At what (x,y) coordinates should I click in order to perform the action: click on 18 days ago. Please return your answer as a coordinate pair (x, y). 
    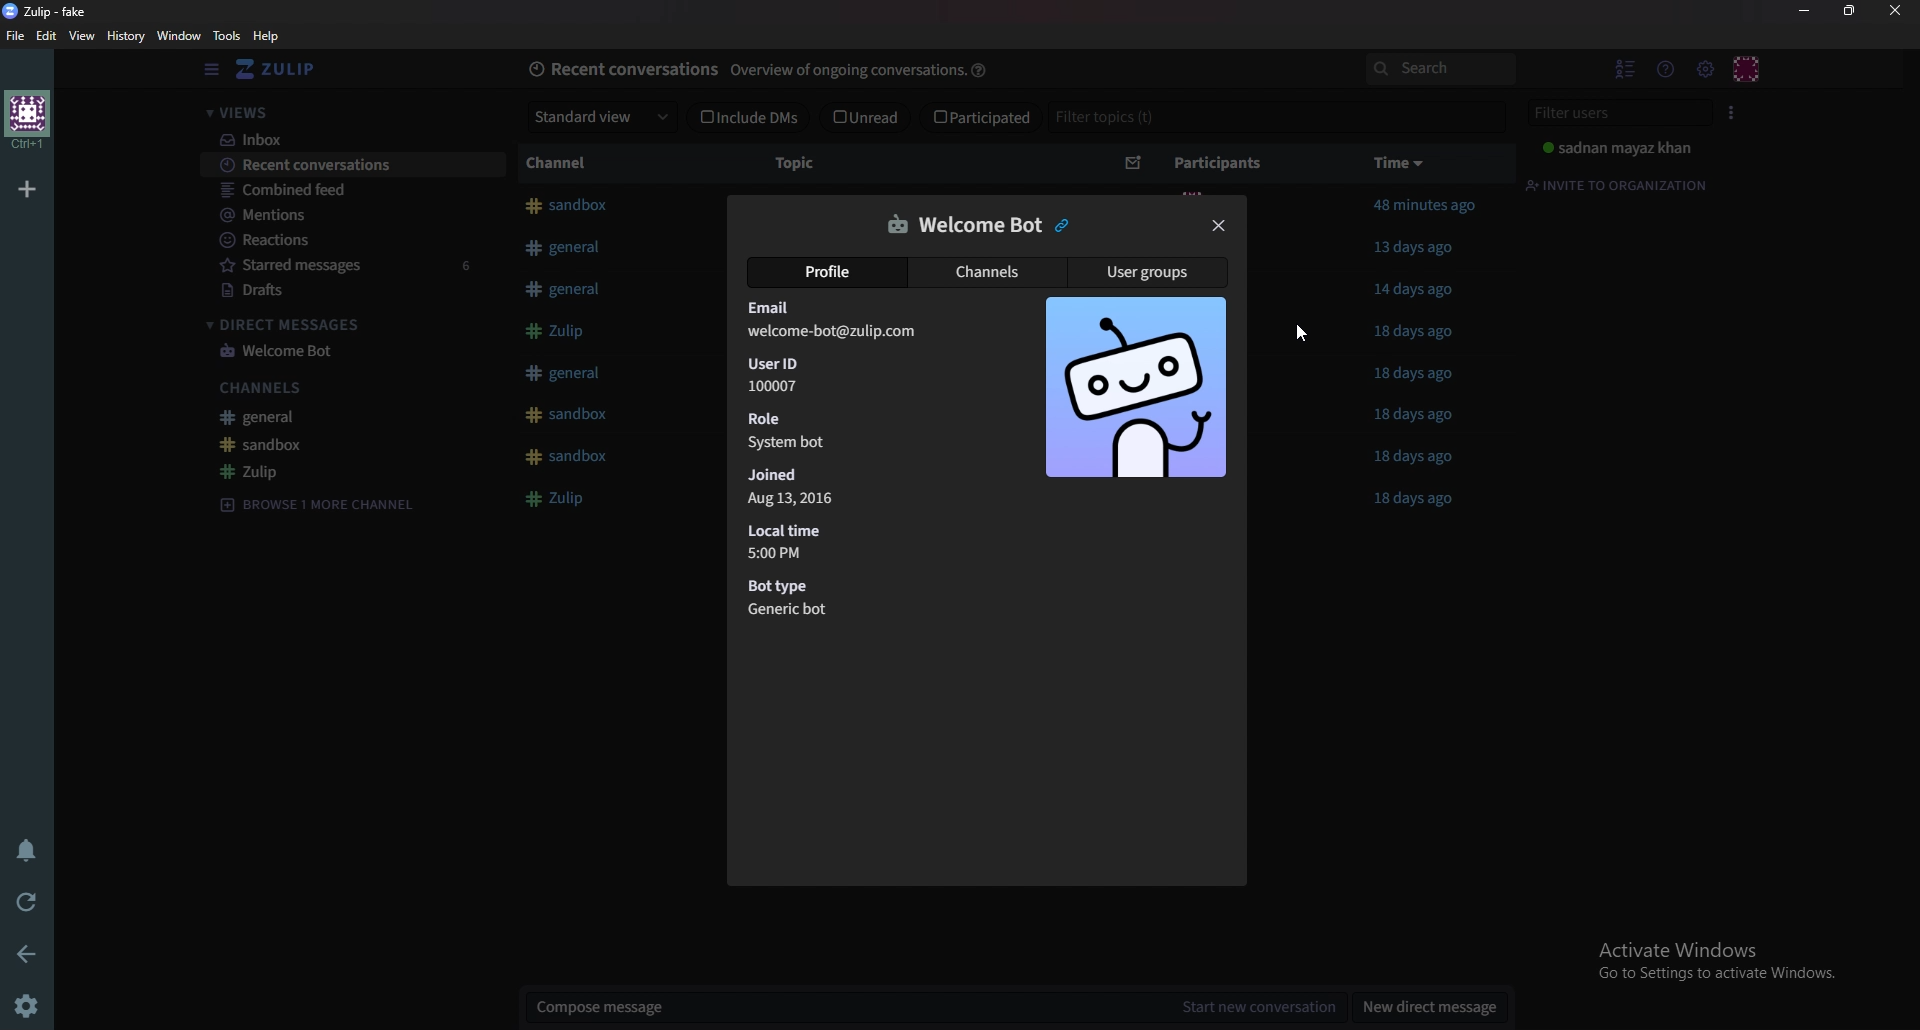
    Looking at the image, I should click on (1420, 374).